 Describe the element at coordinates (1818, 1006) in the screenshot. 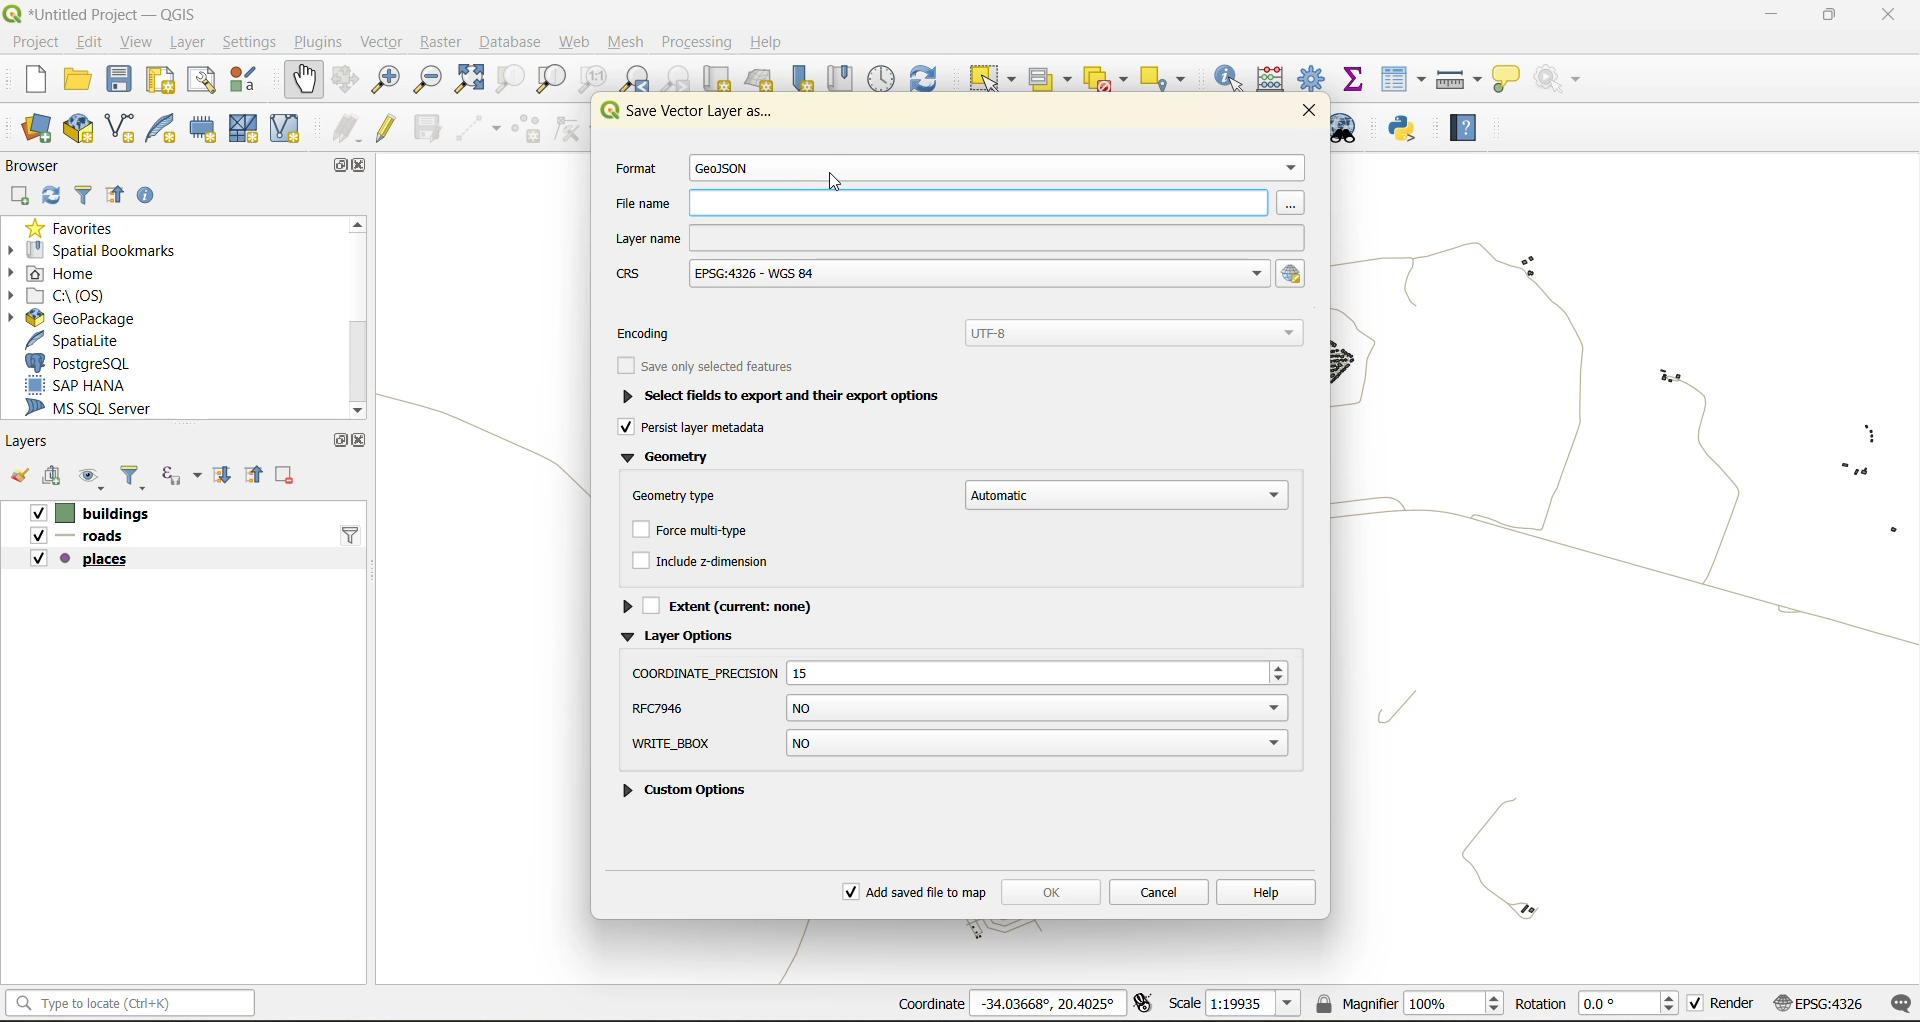

I see `crs` at that location.